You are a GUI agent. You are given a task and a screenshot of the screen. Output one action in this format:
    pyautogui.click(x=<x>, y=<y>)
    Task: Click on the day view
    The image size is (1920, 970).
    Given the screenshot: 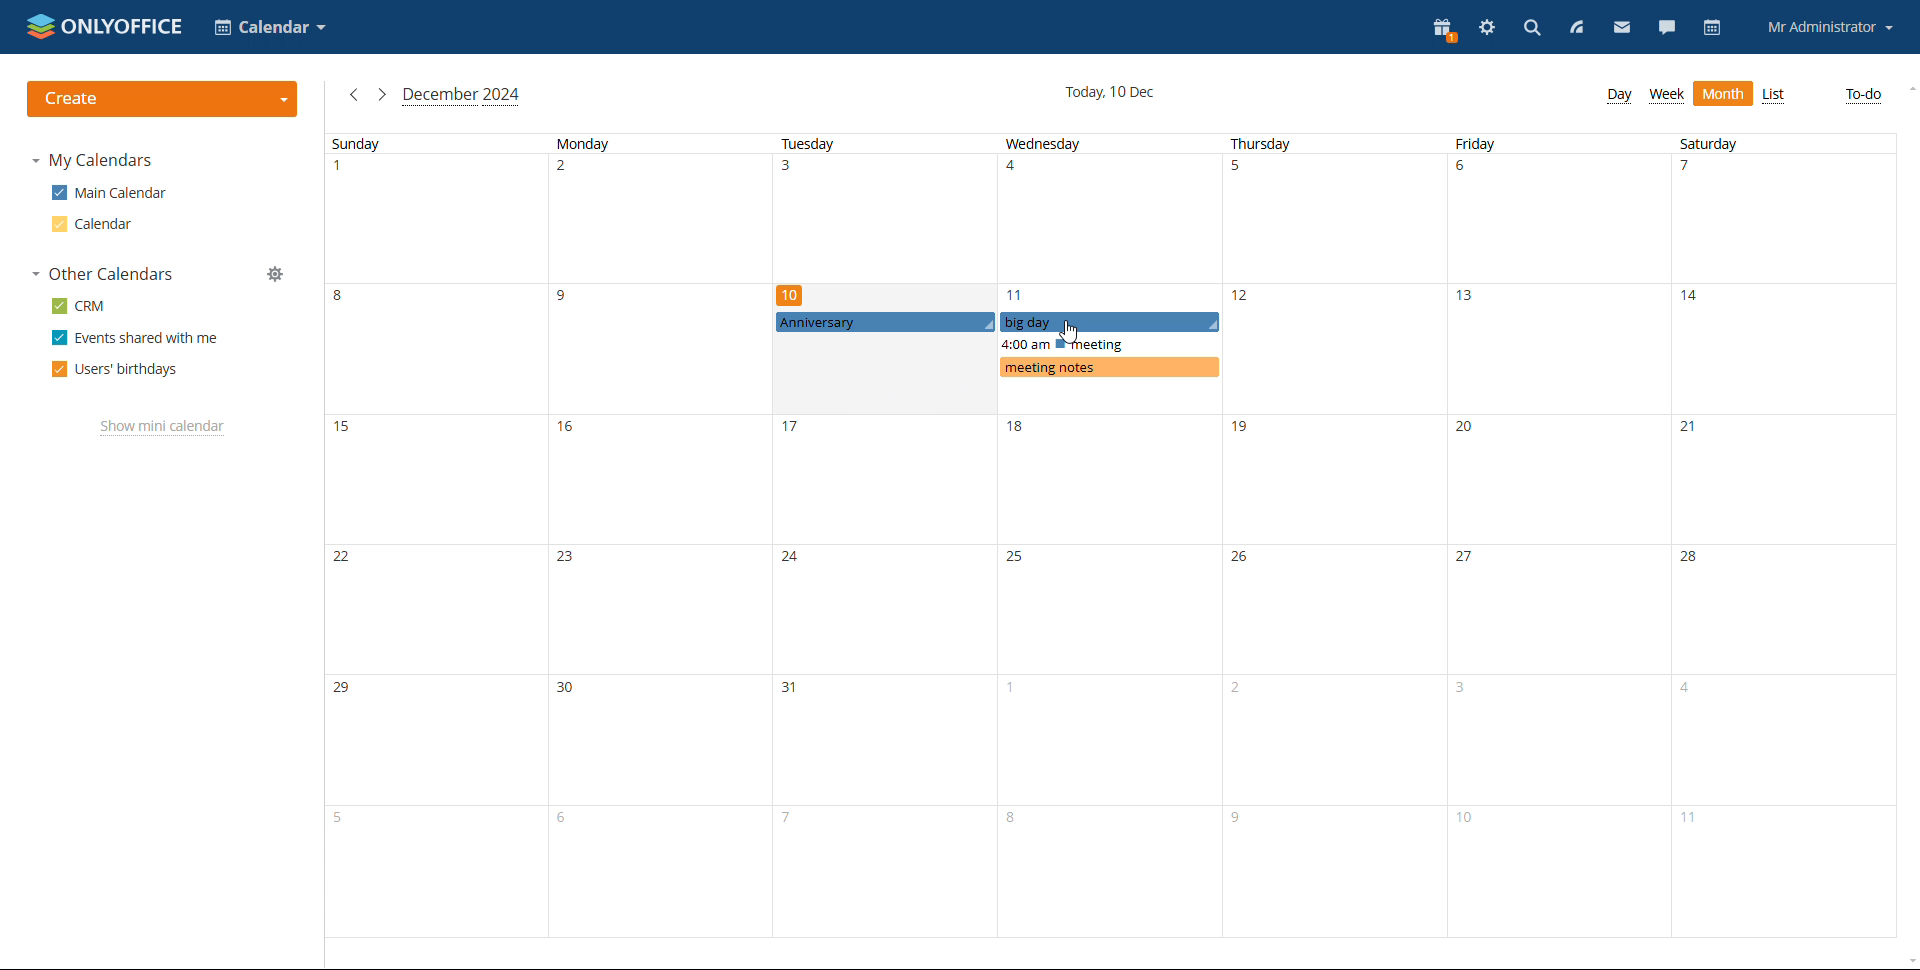 What is the action you would take?
    pyautogui.click(x=1619, y=95)
    